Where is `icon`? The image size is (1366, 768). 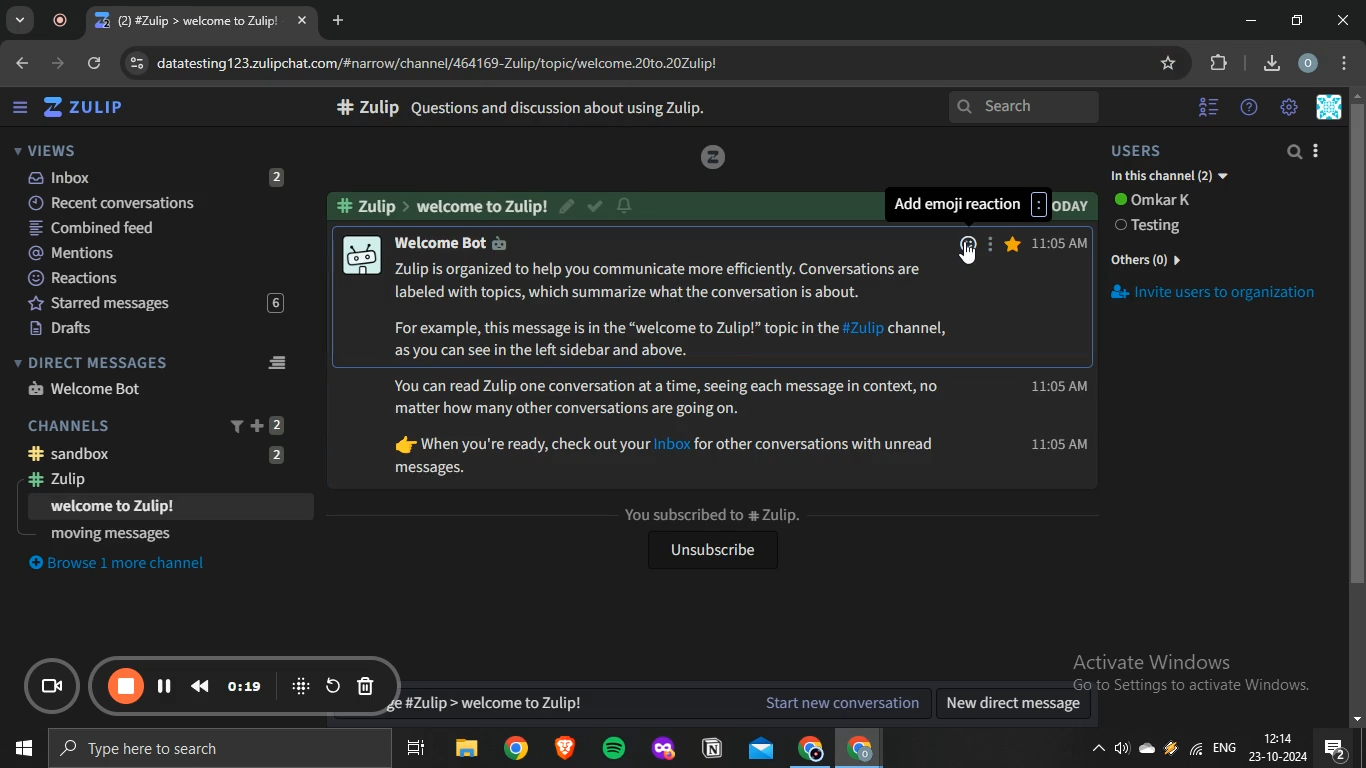
icon is located at coordinates (712, 157).